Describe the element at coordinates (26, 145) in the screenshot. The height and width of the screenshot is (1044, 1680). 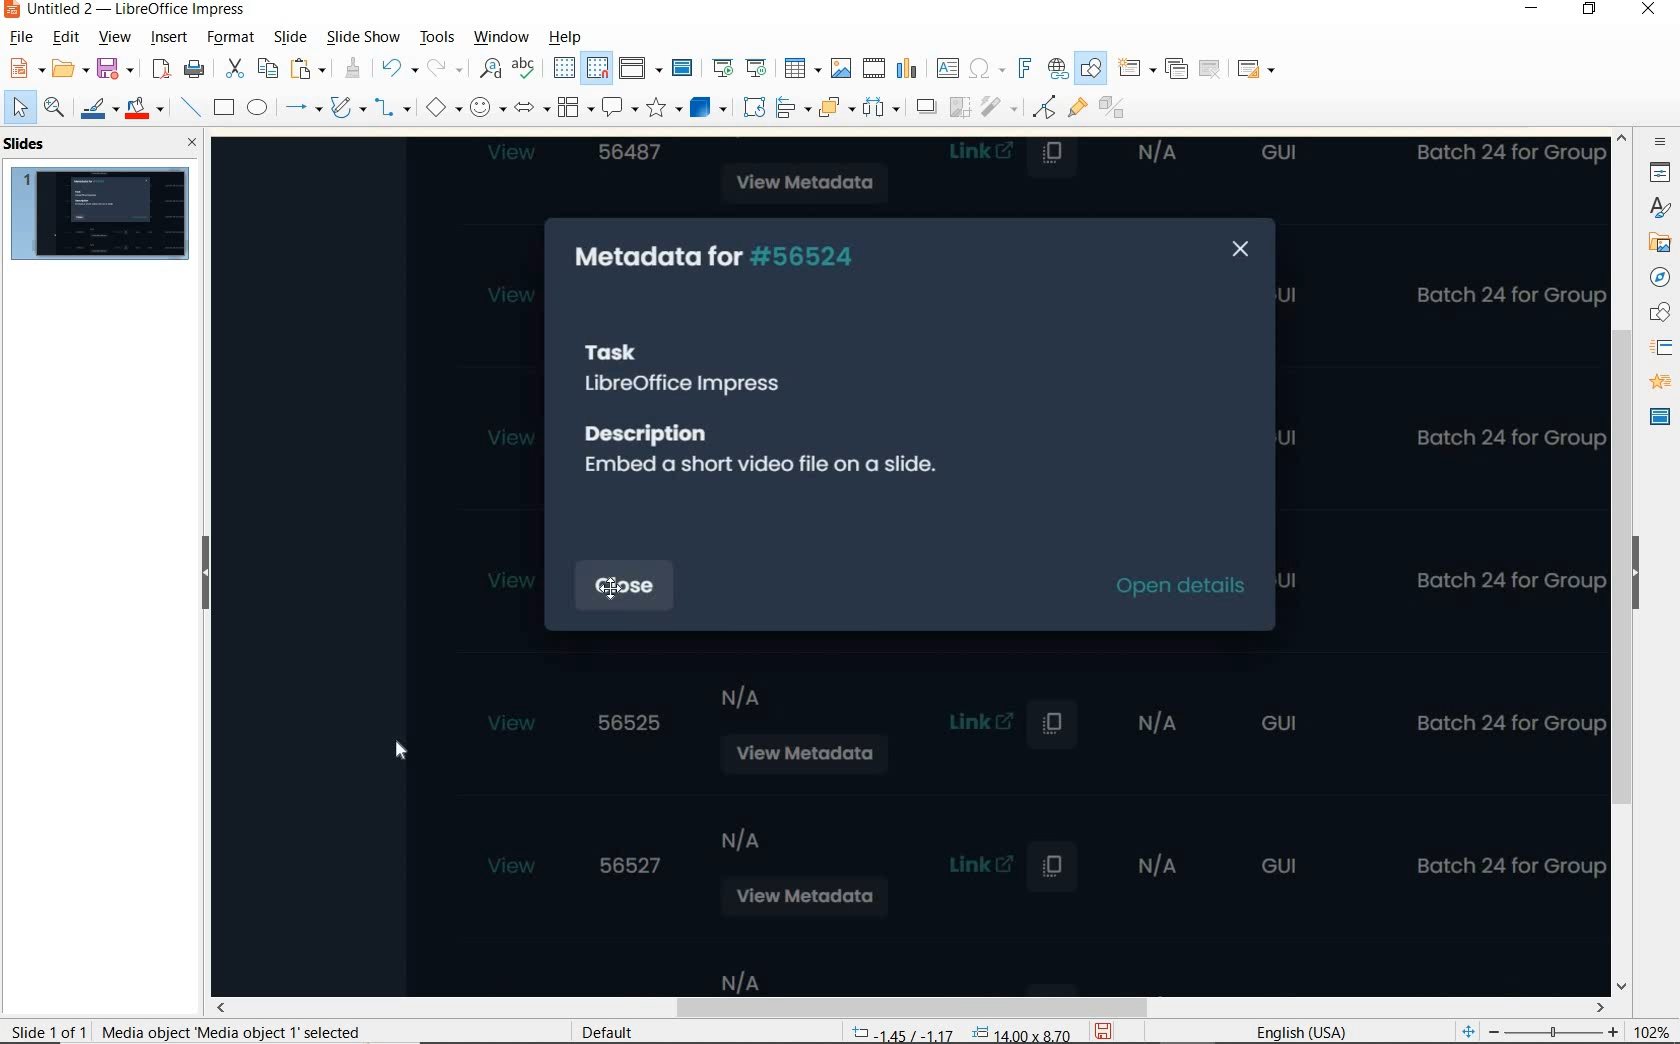
I see `SLIDES` at that location.